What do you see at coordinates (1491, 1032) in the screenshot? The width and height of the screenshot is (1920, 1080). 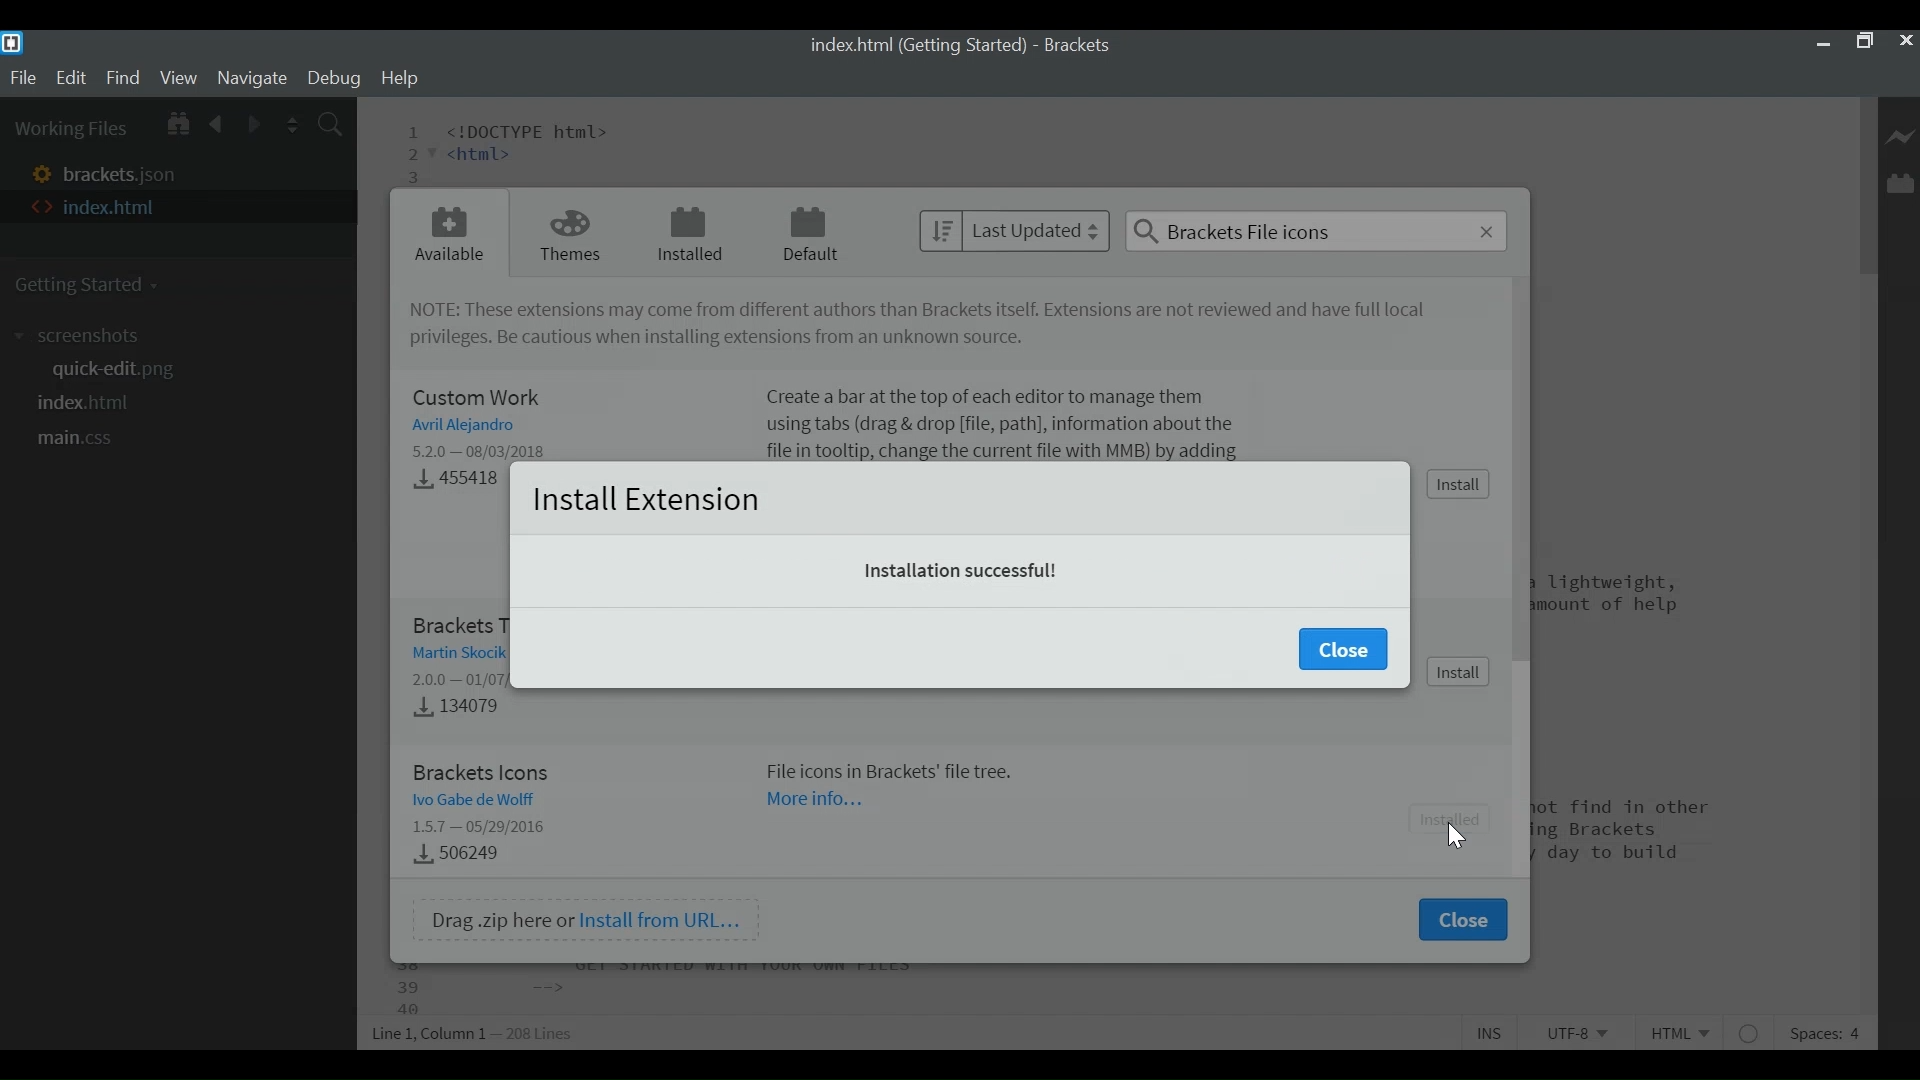 I see `Toggle Insert or Overwrite` at bounding box center [1491, 1032].